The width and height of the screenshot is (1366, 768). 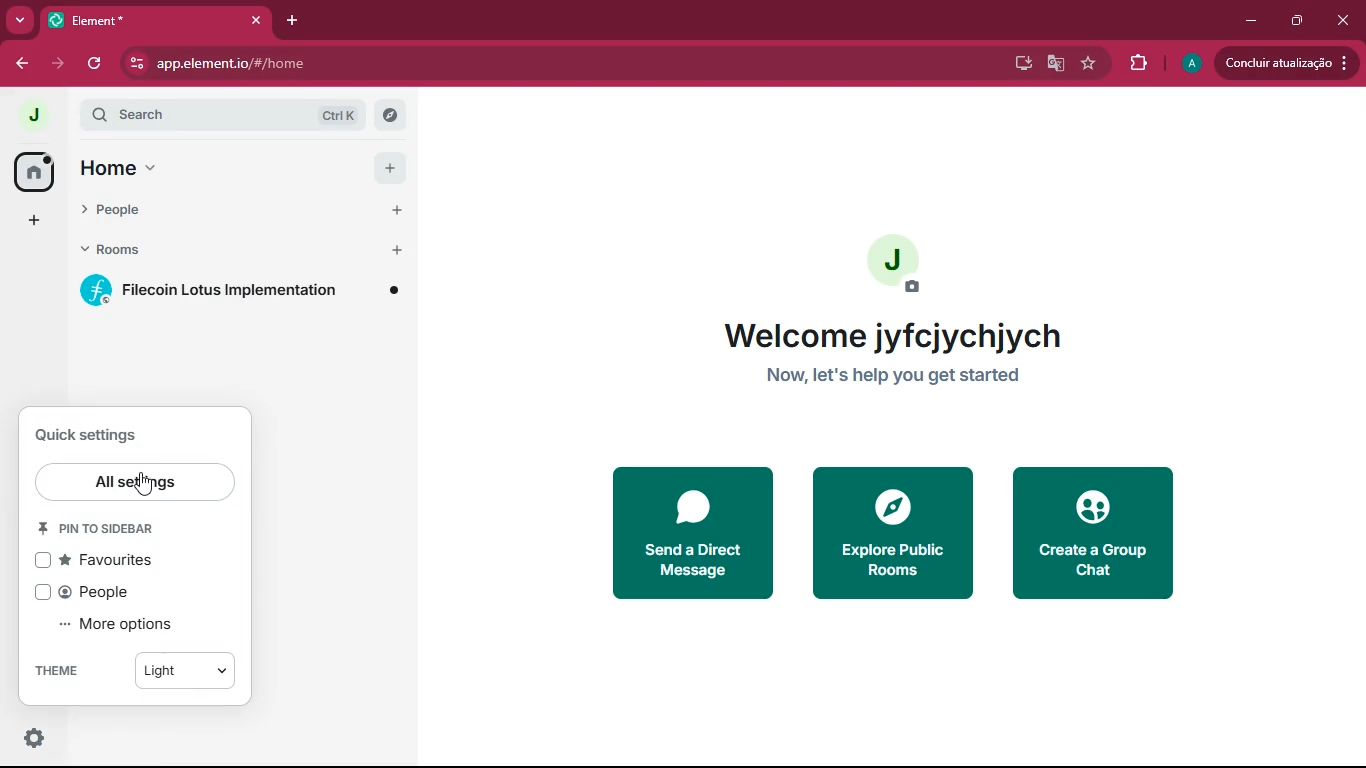 What do you see at coordinates (1287, 63) in the screenshot?
I see `update` at bounding box center [1287, 63].